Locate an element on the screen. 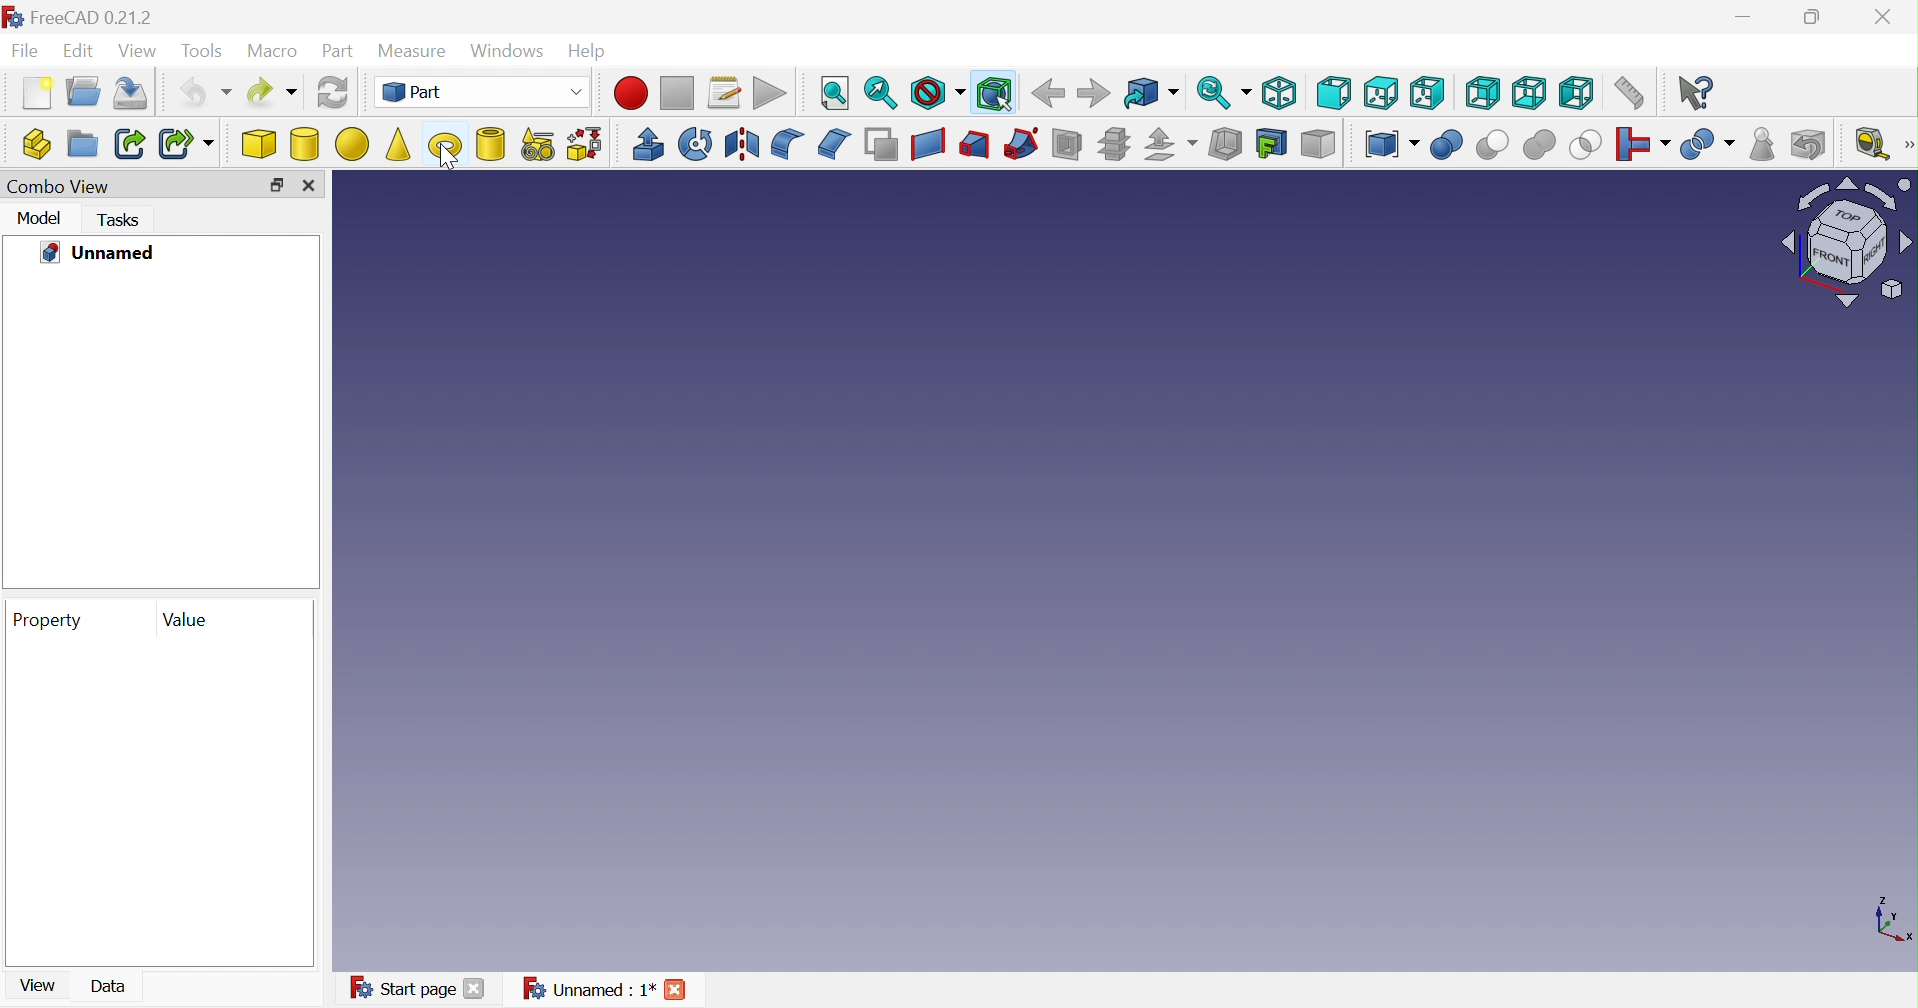 This screenshot has width=1918, height=1008. Sub-sections is located at coordinates (1115, 145).